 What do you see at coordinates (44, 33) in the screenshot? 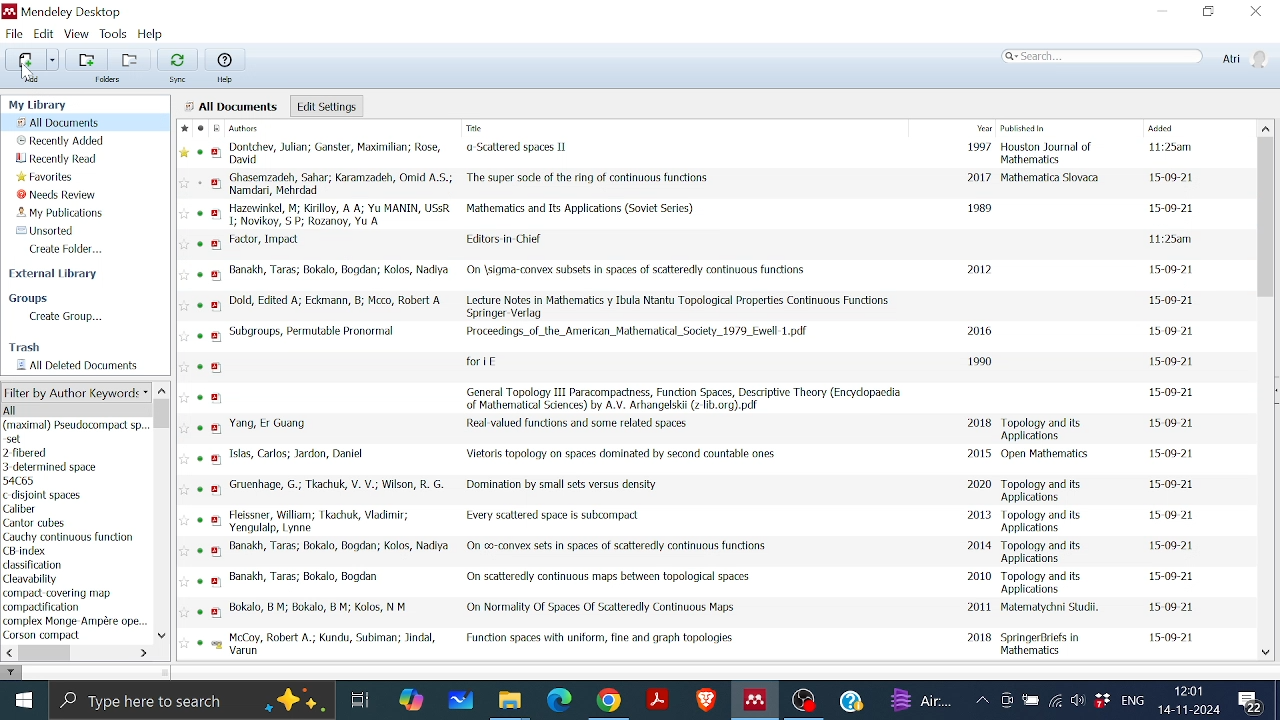
I see `Edit` at bounding box center [44, 33].